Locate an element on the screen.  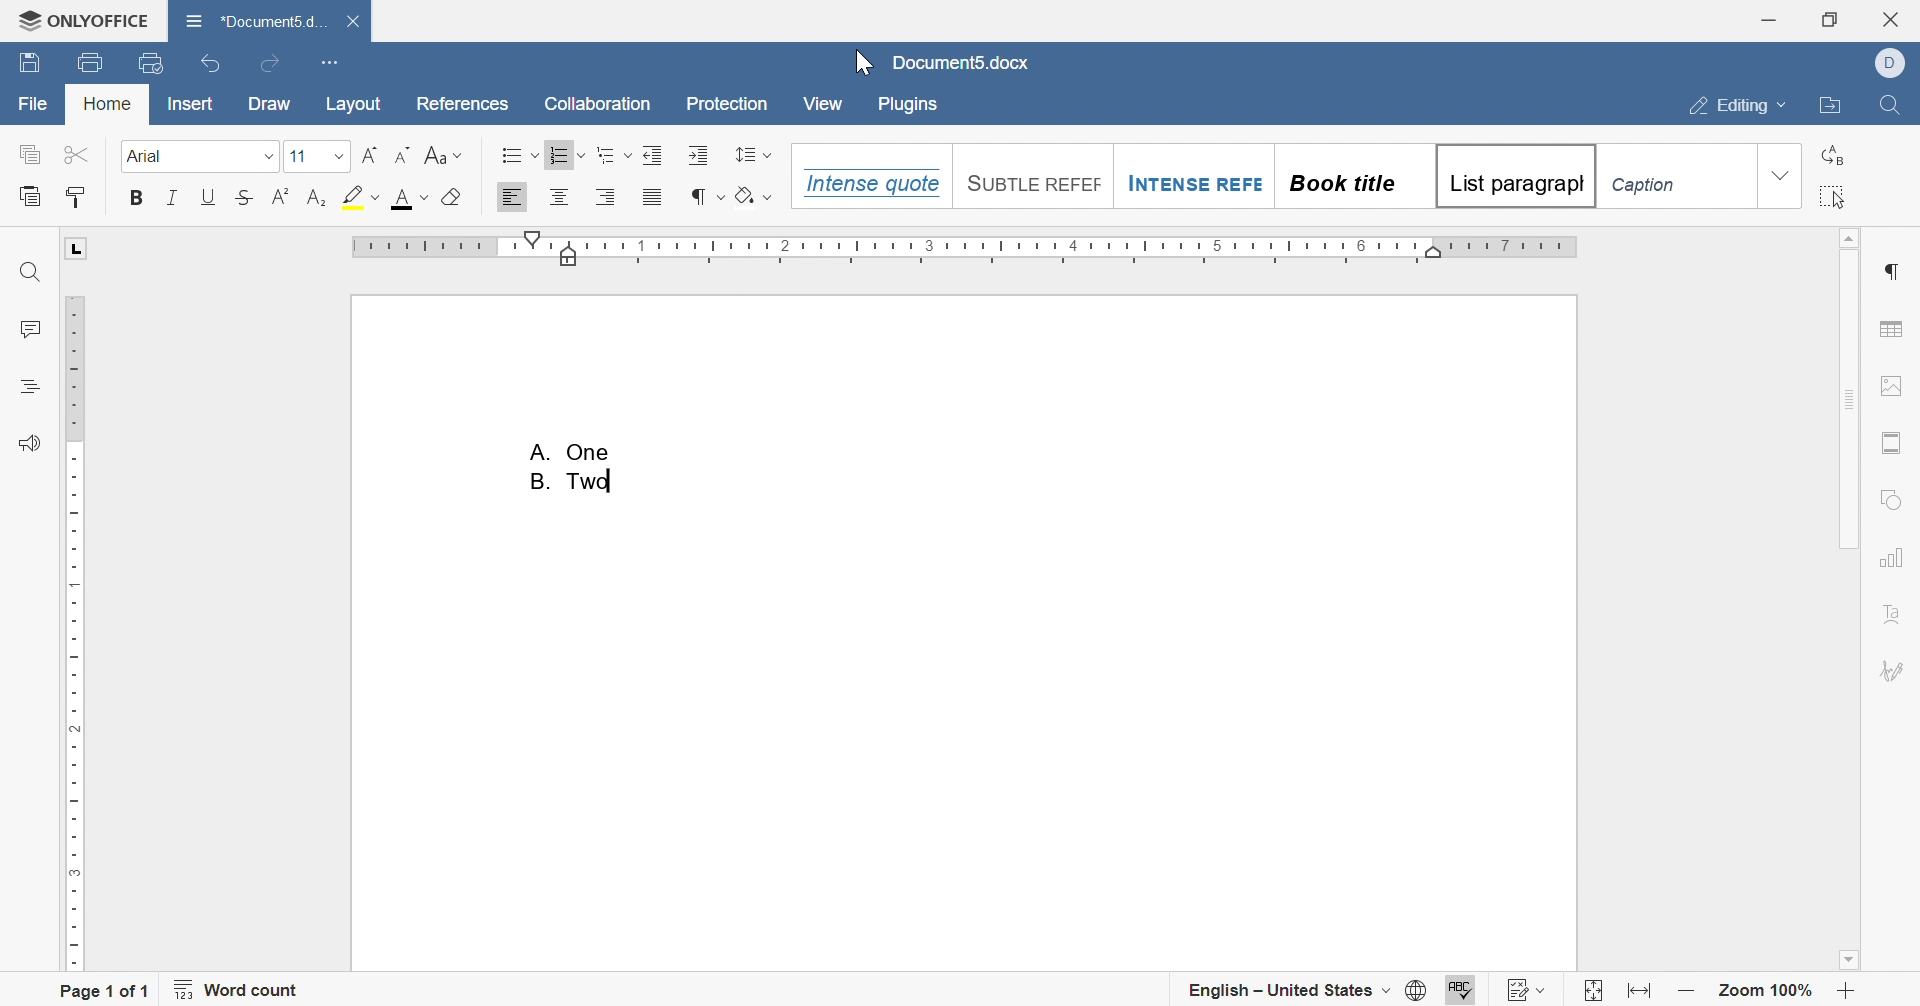
b) Two is located at coordinates (573, 481).